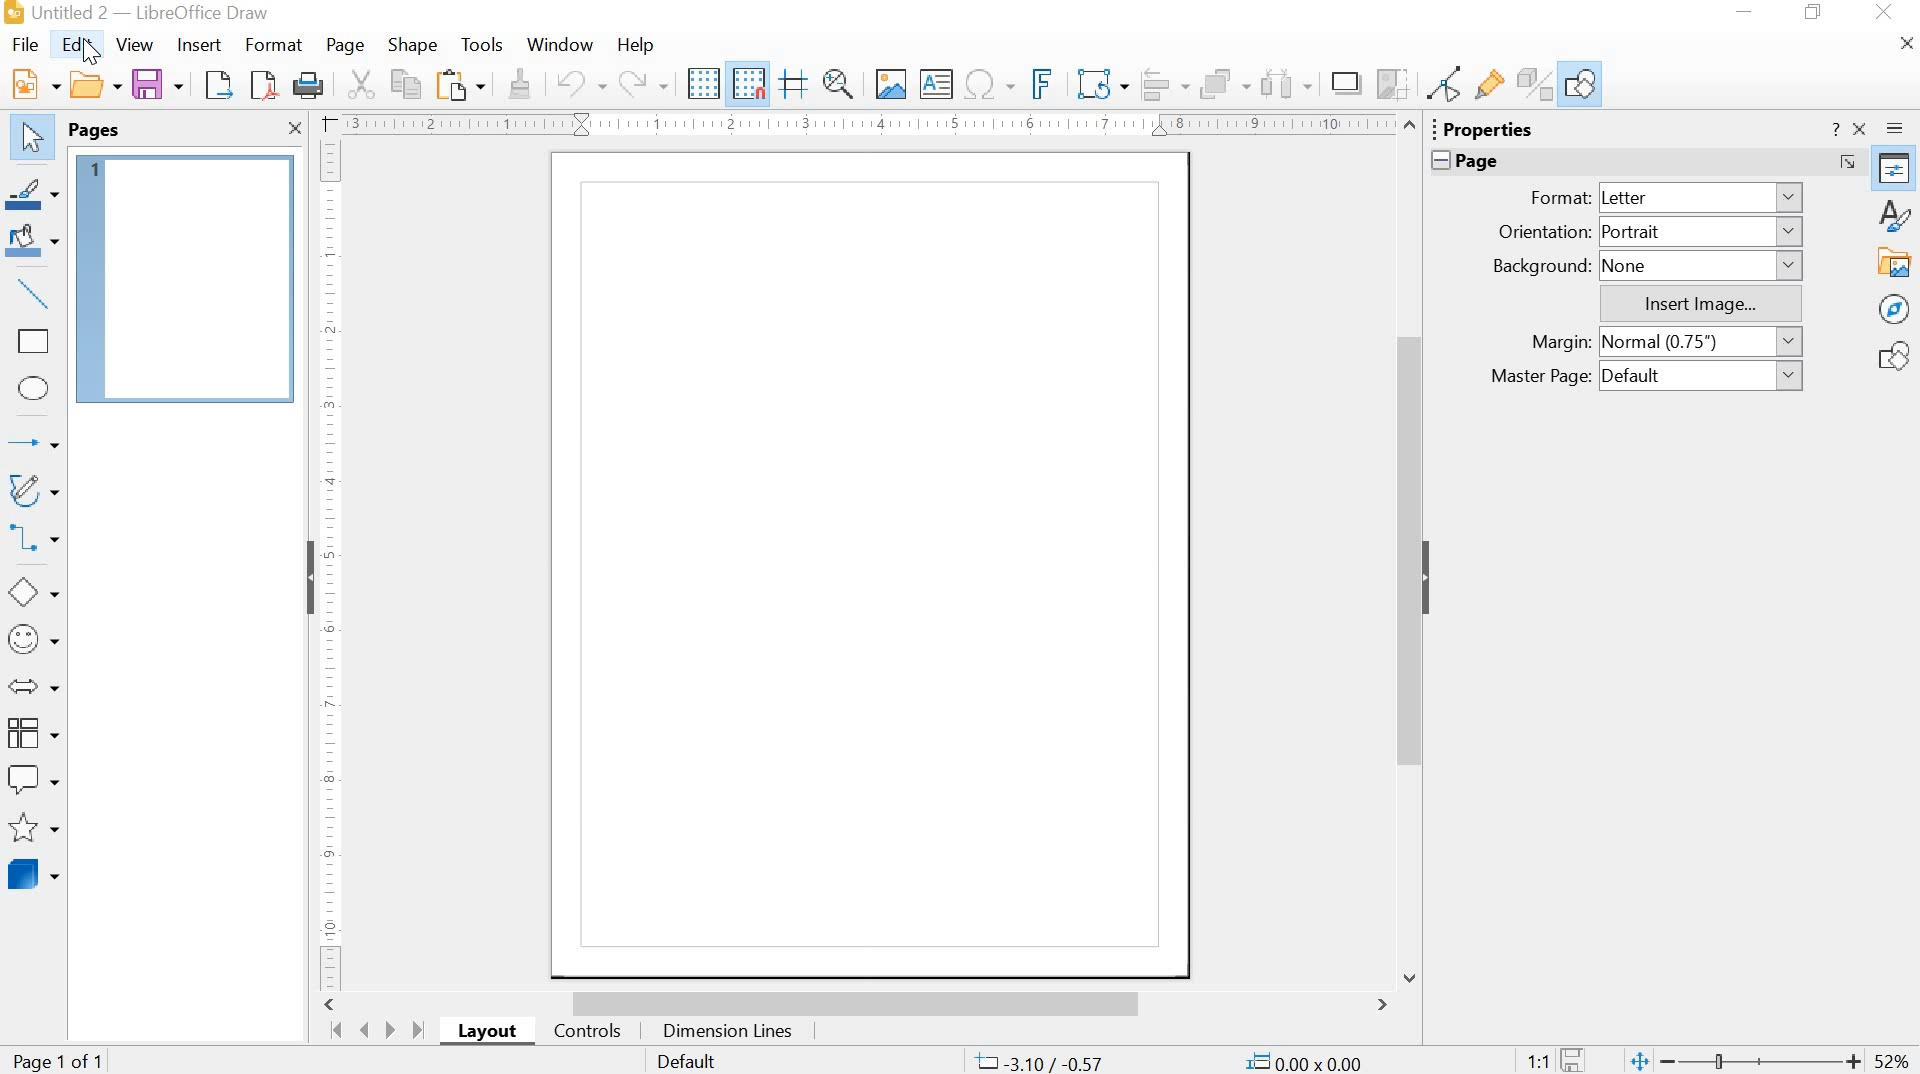 The height and width of the screenshot is (1074, 1920). What do you see at coordinates (1391, 81) in the screenshot?
I see `Crop Image` at bounding box center [1391, 81].